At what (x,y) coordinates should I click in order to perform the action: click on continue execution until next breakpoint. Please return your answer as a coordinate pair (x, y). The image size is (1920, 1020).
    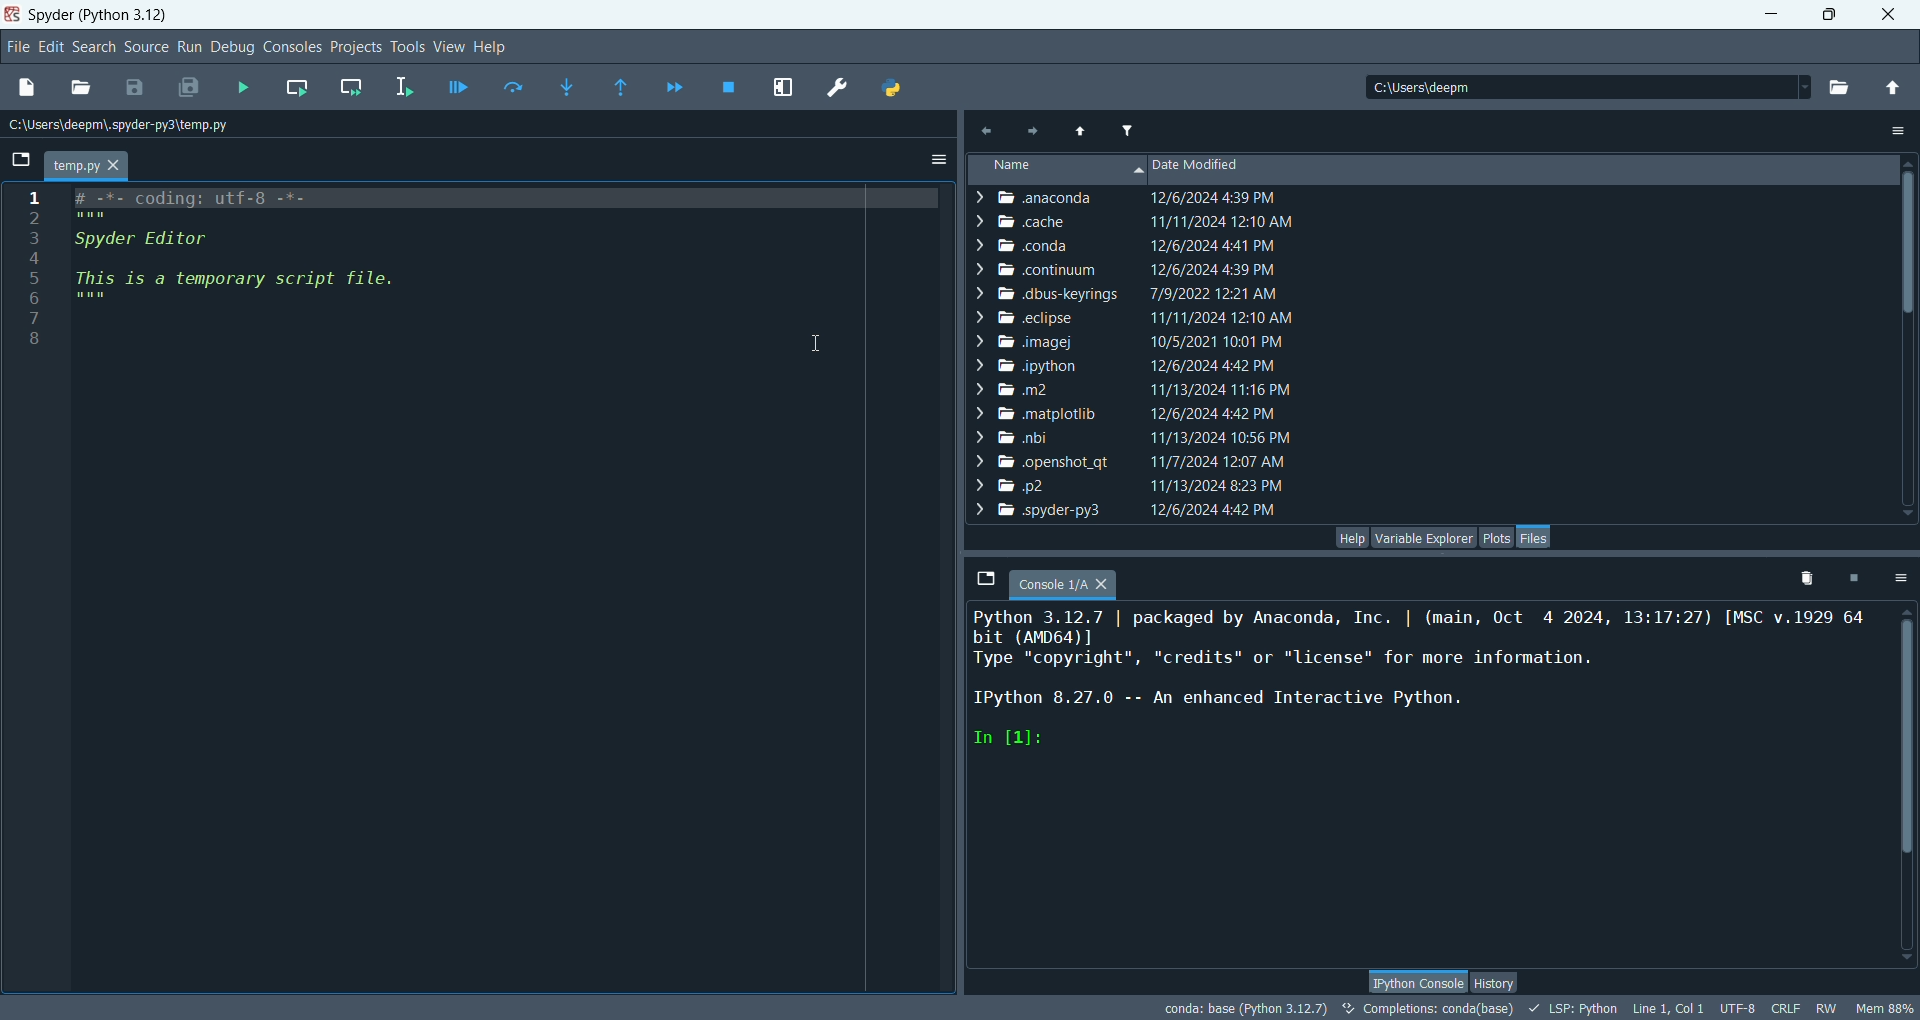
    Looking at the image, I should click on (676, 89).